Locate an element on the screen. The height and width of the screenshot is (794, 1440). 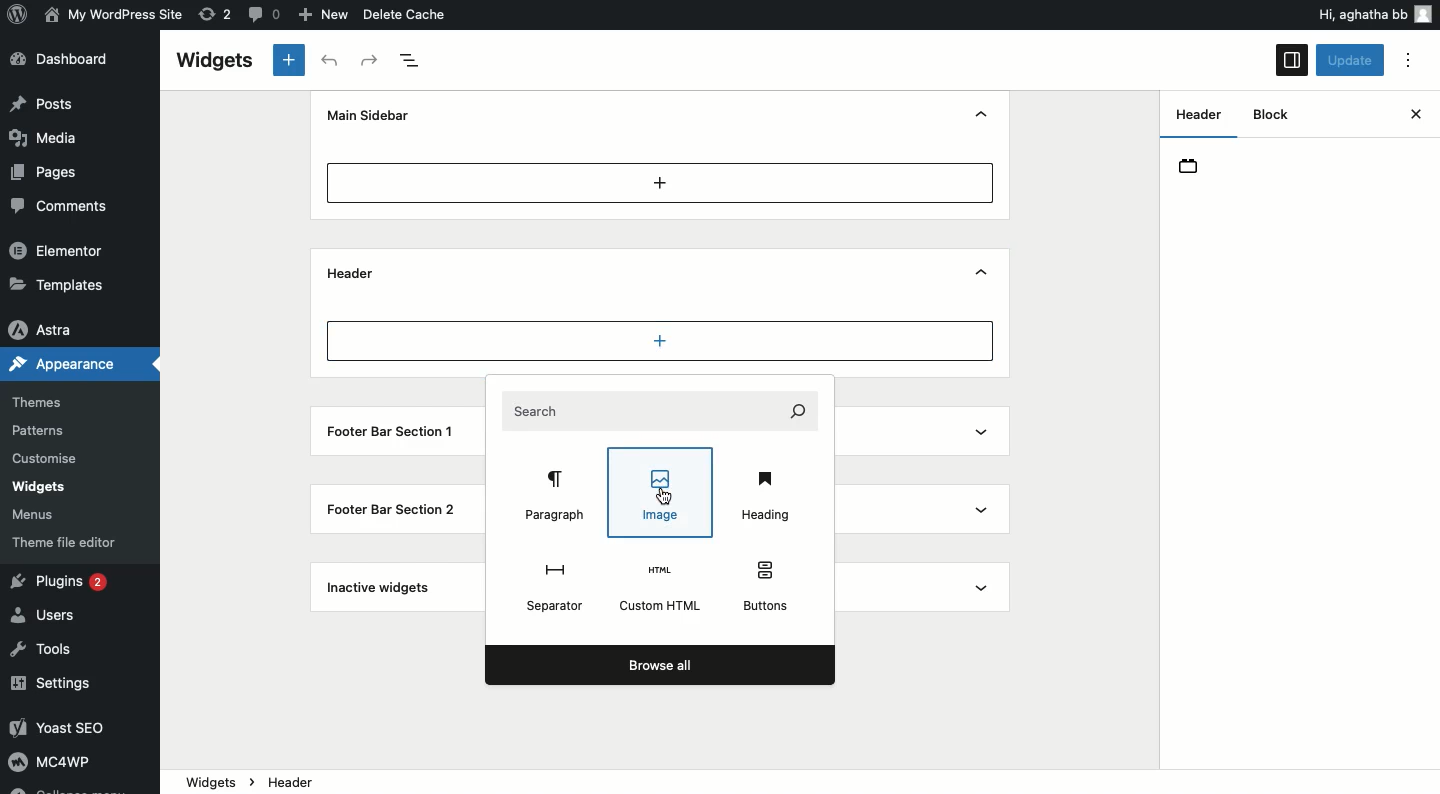
Sidebar is located at coordinates (1292, 60).